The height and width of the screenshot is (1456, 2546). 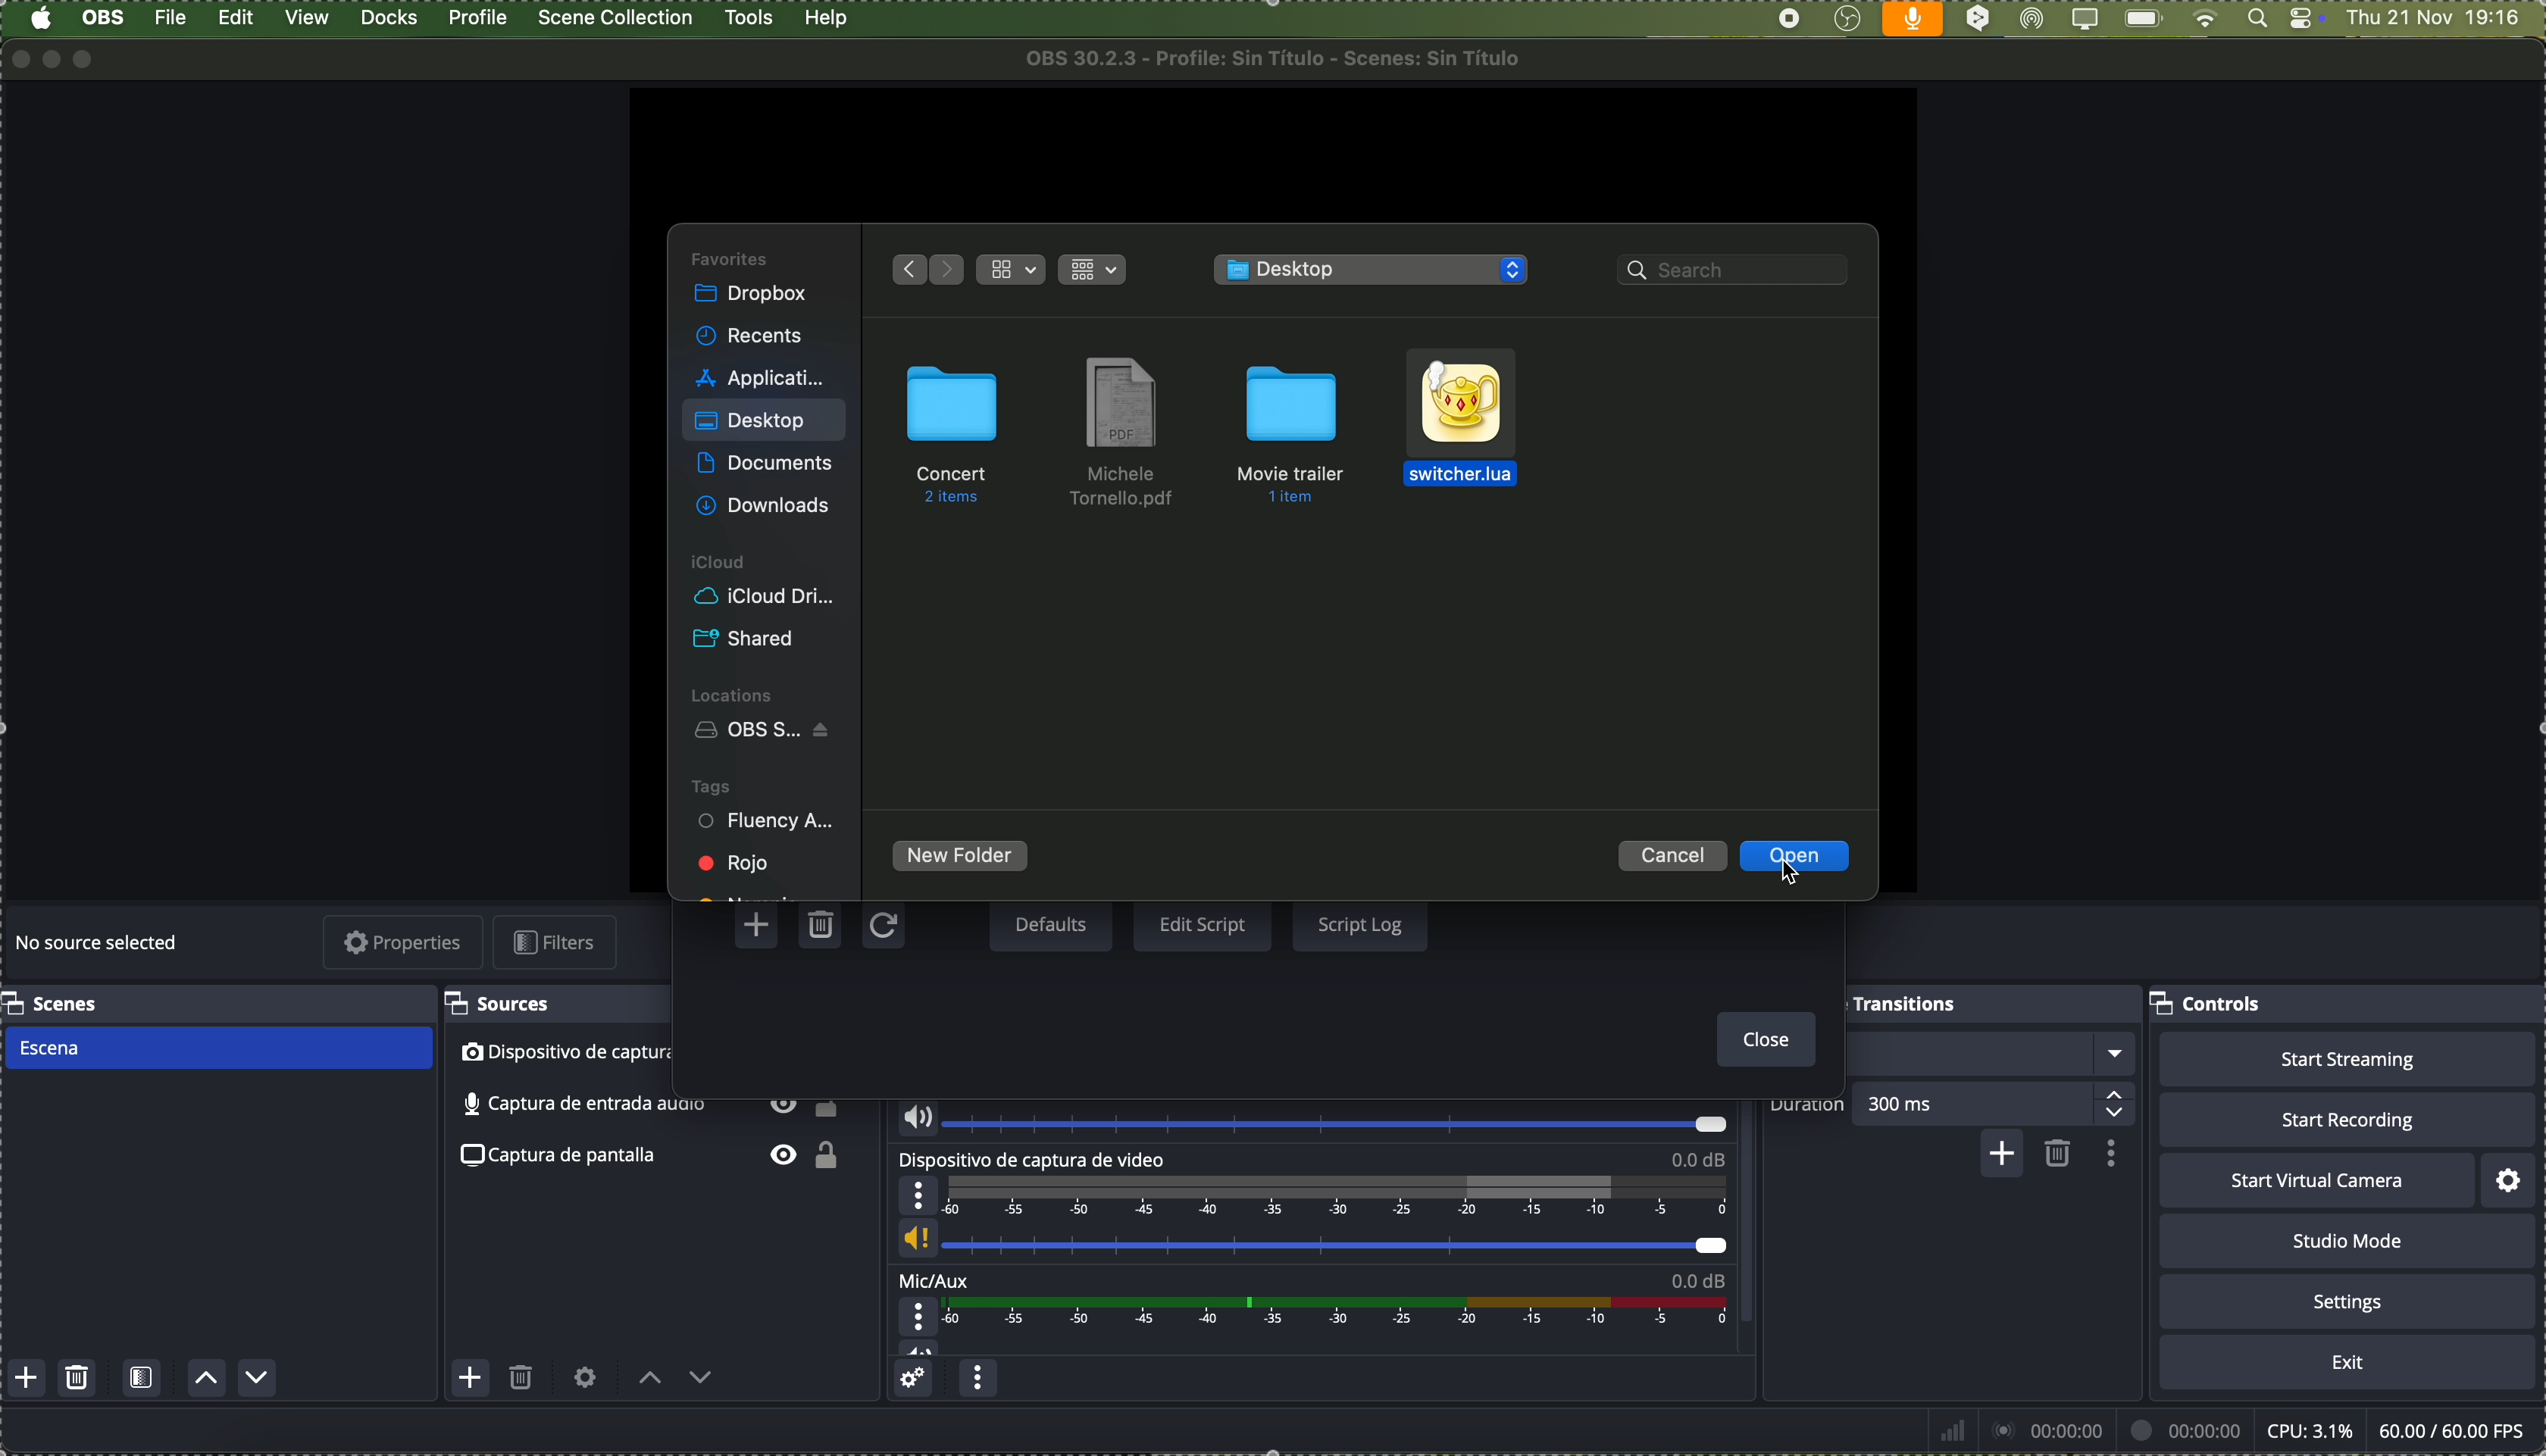 I want to click on settings, so click(x=2511, y=1180).